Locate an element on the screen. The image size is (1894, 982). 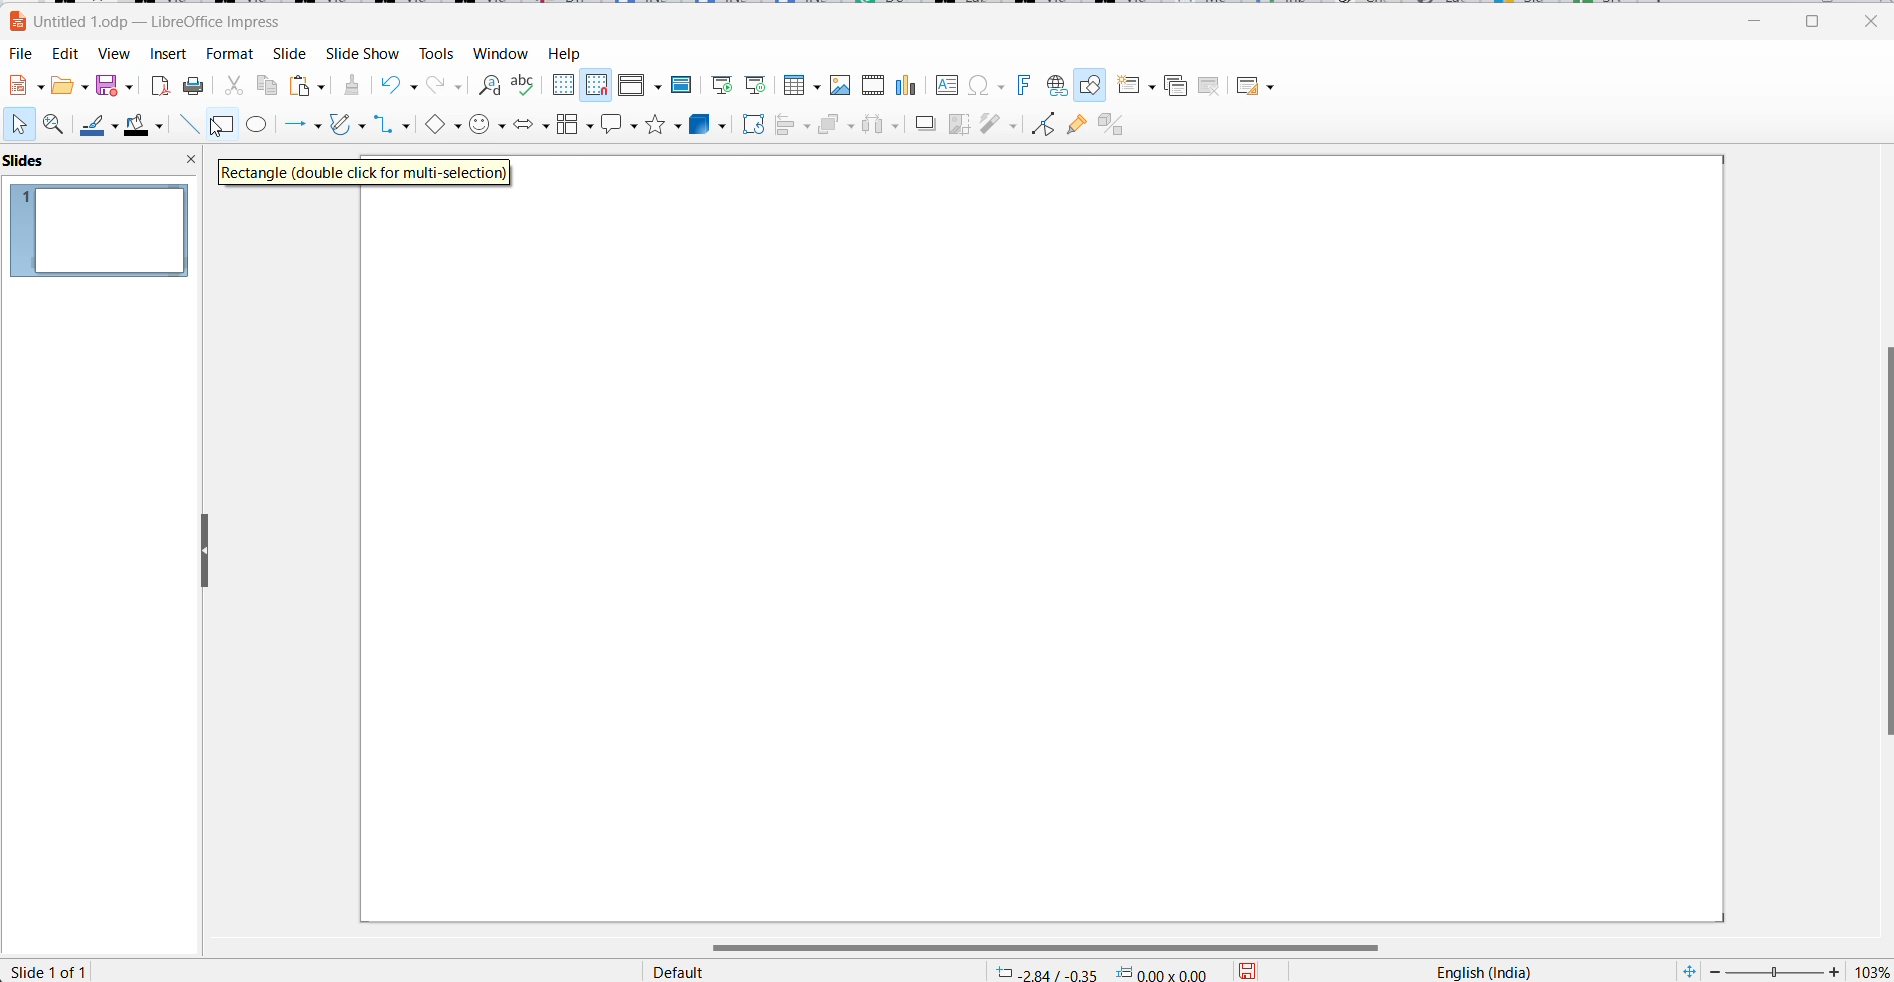
View is located at coordinates (114, 55).